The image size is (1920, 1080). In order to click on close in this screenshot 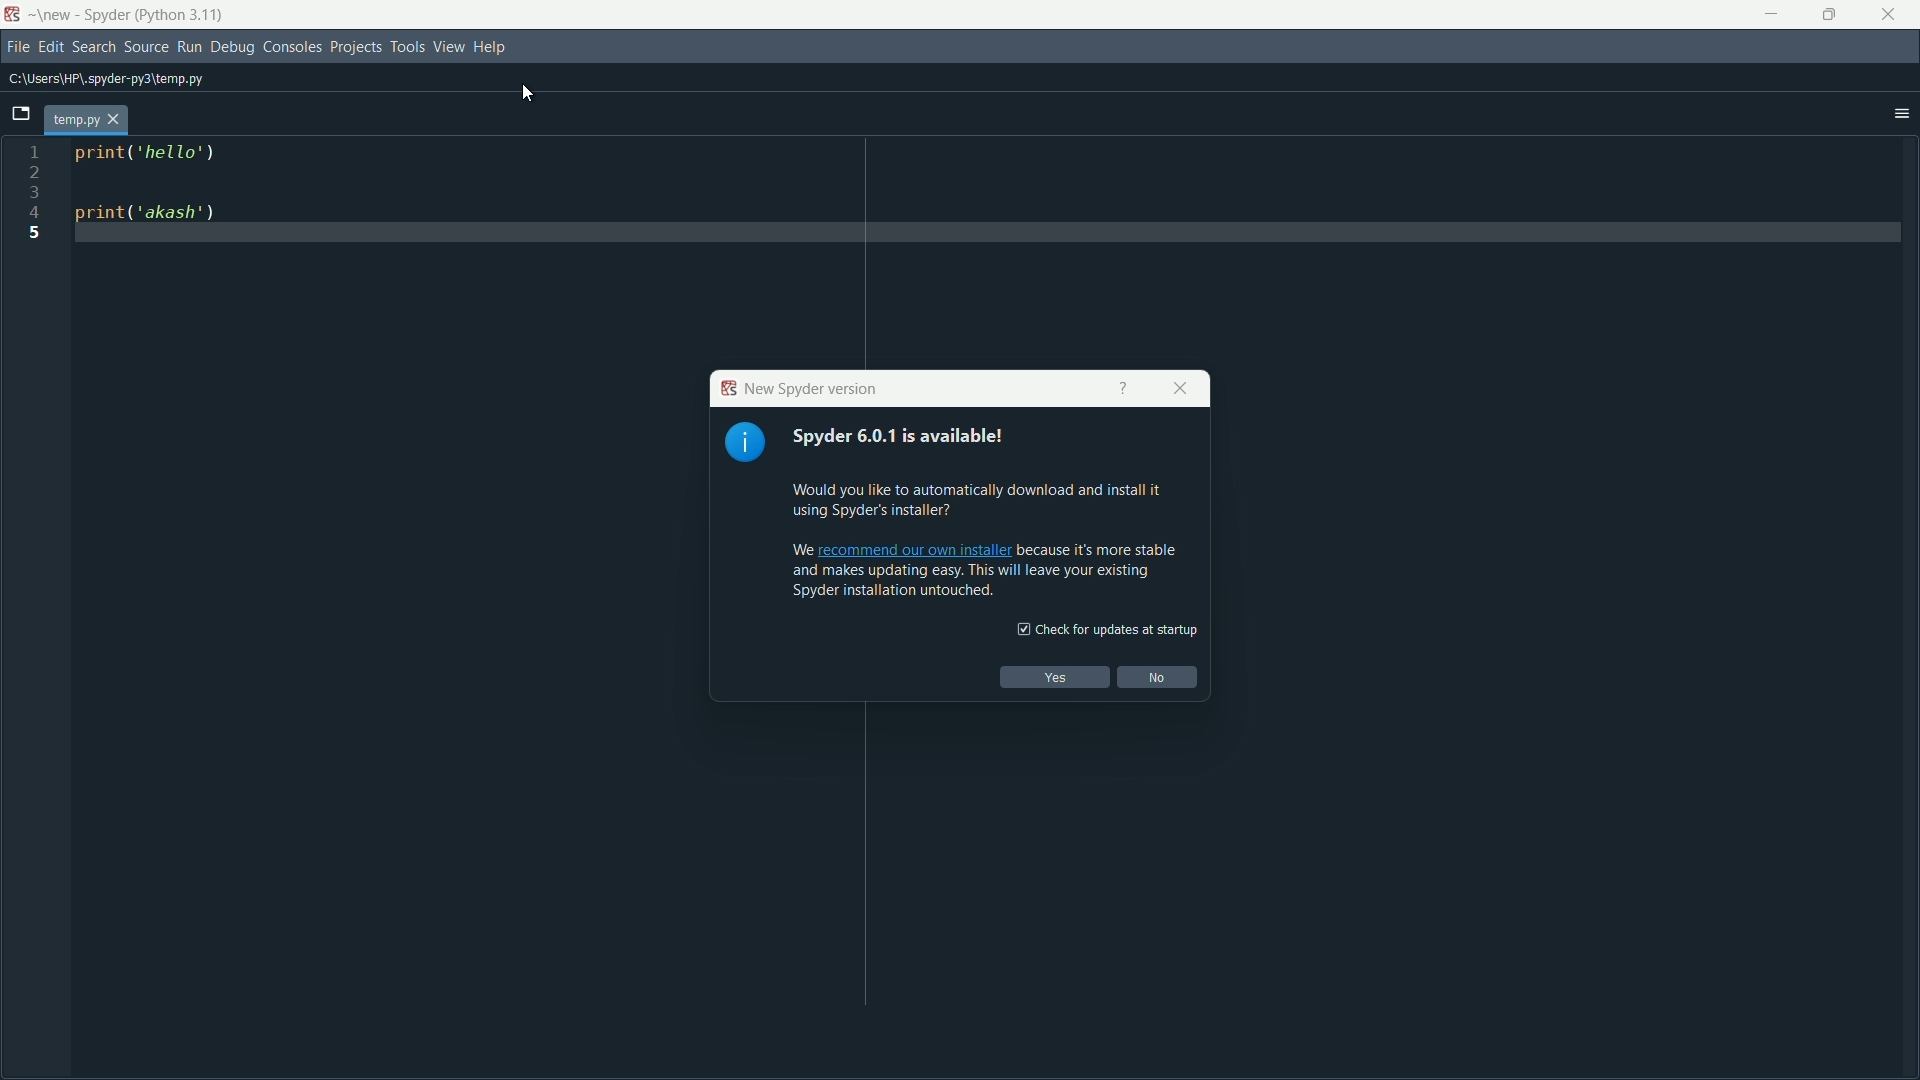, I will do `click(1179, 389)`.